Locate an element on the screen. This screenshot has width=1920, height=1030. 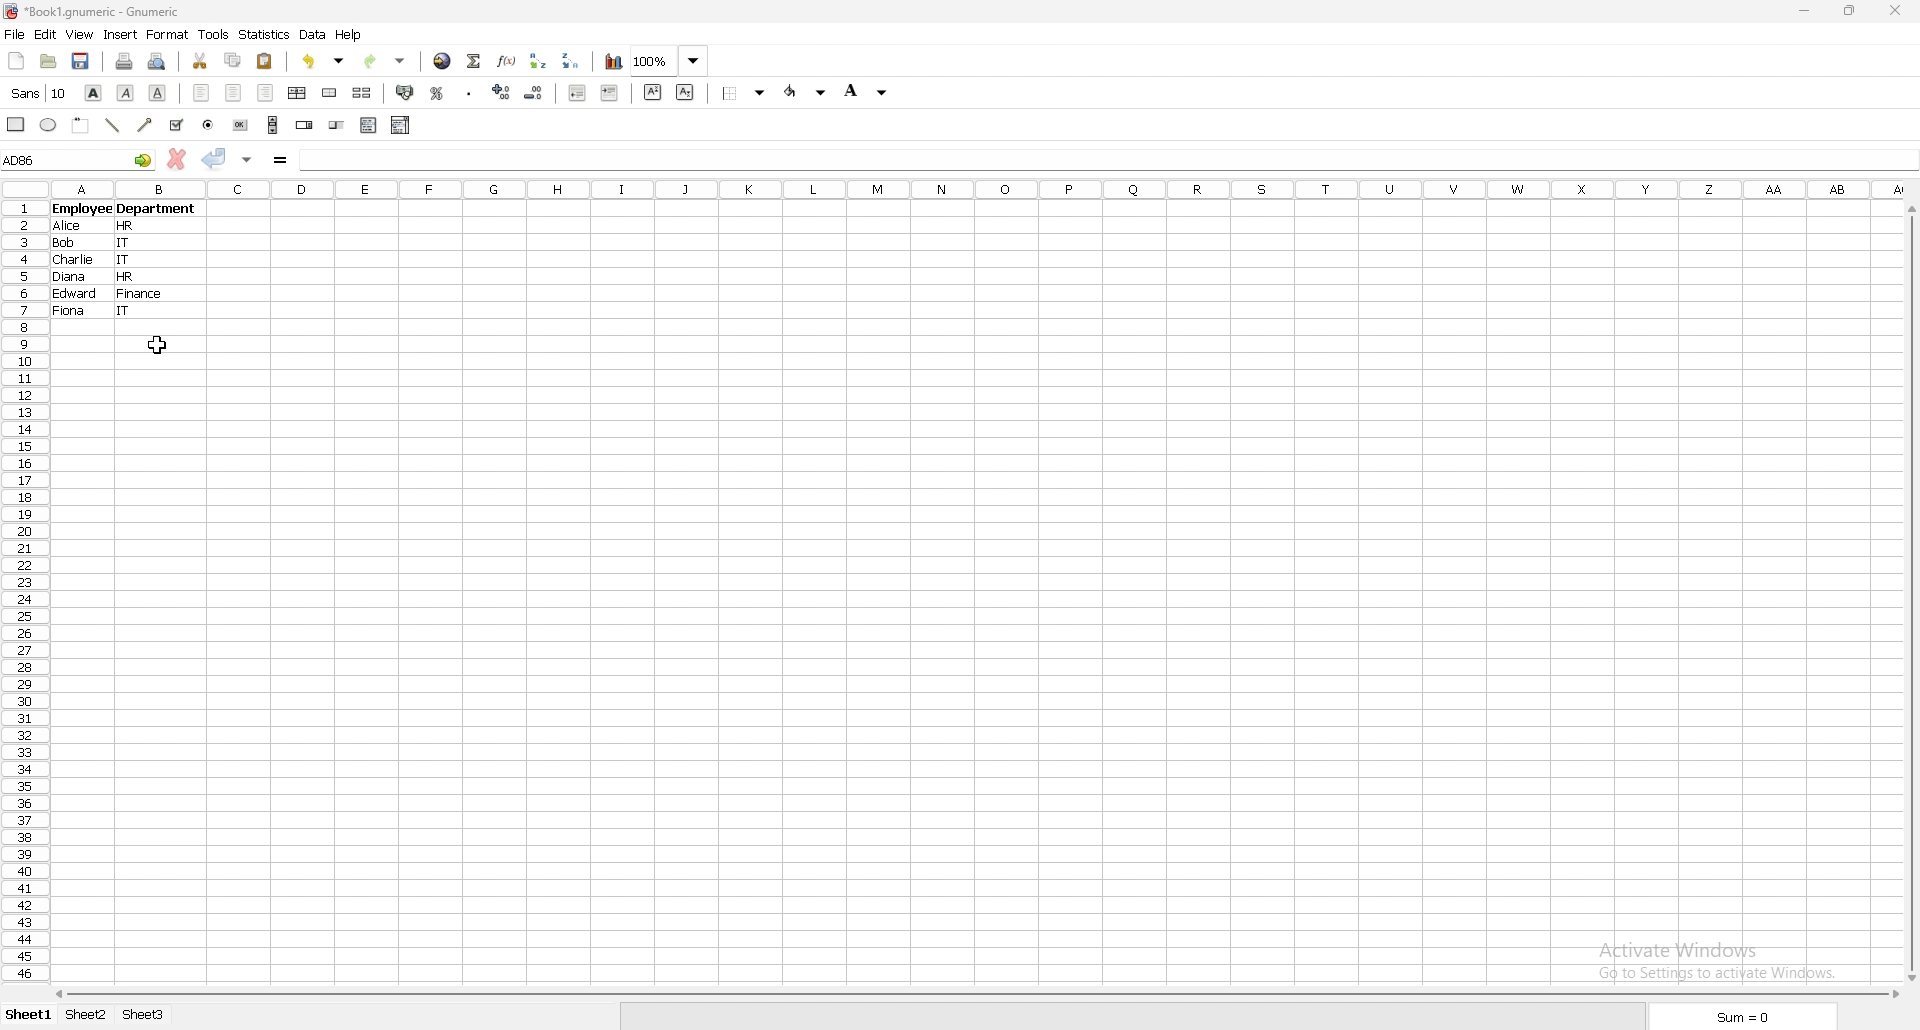
cell input is located at coordinates (1100, 158).